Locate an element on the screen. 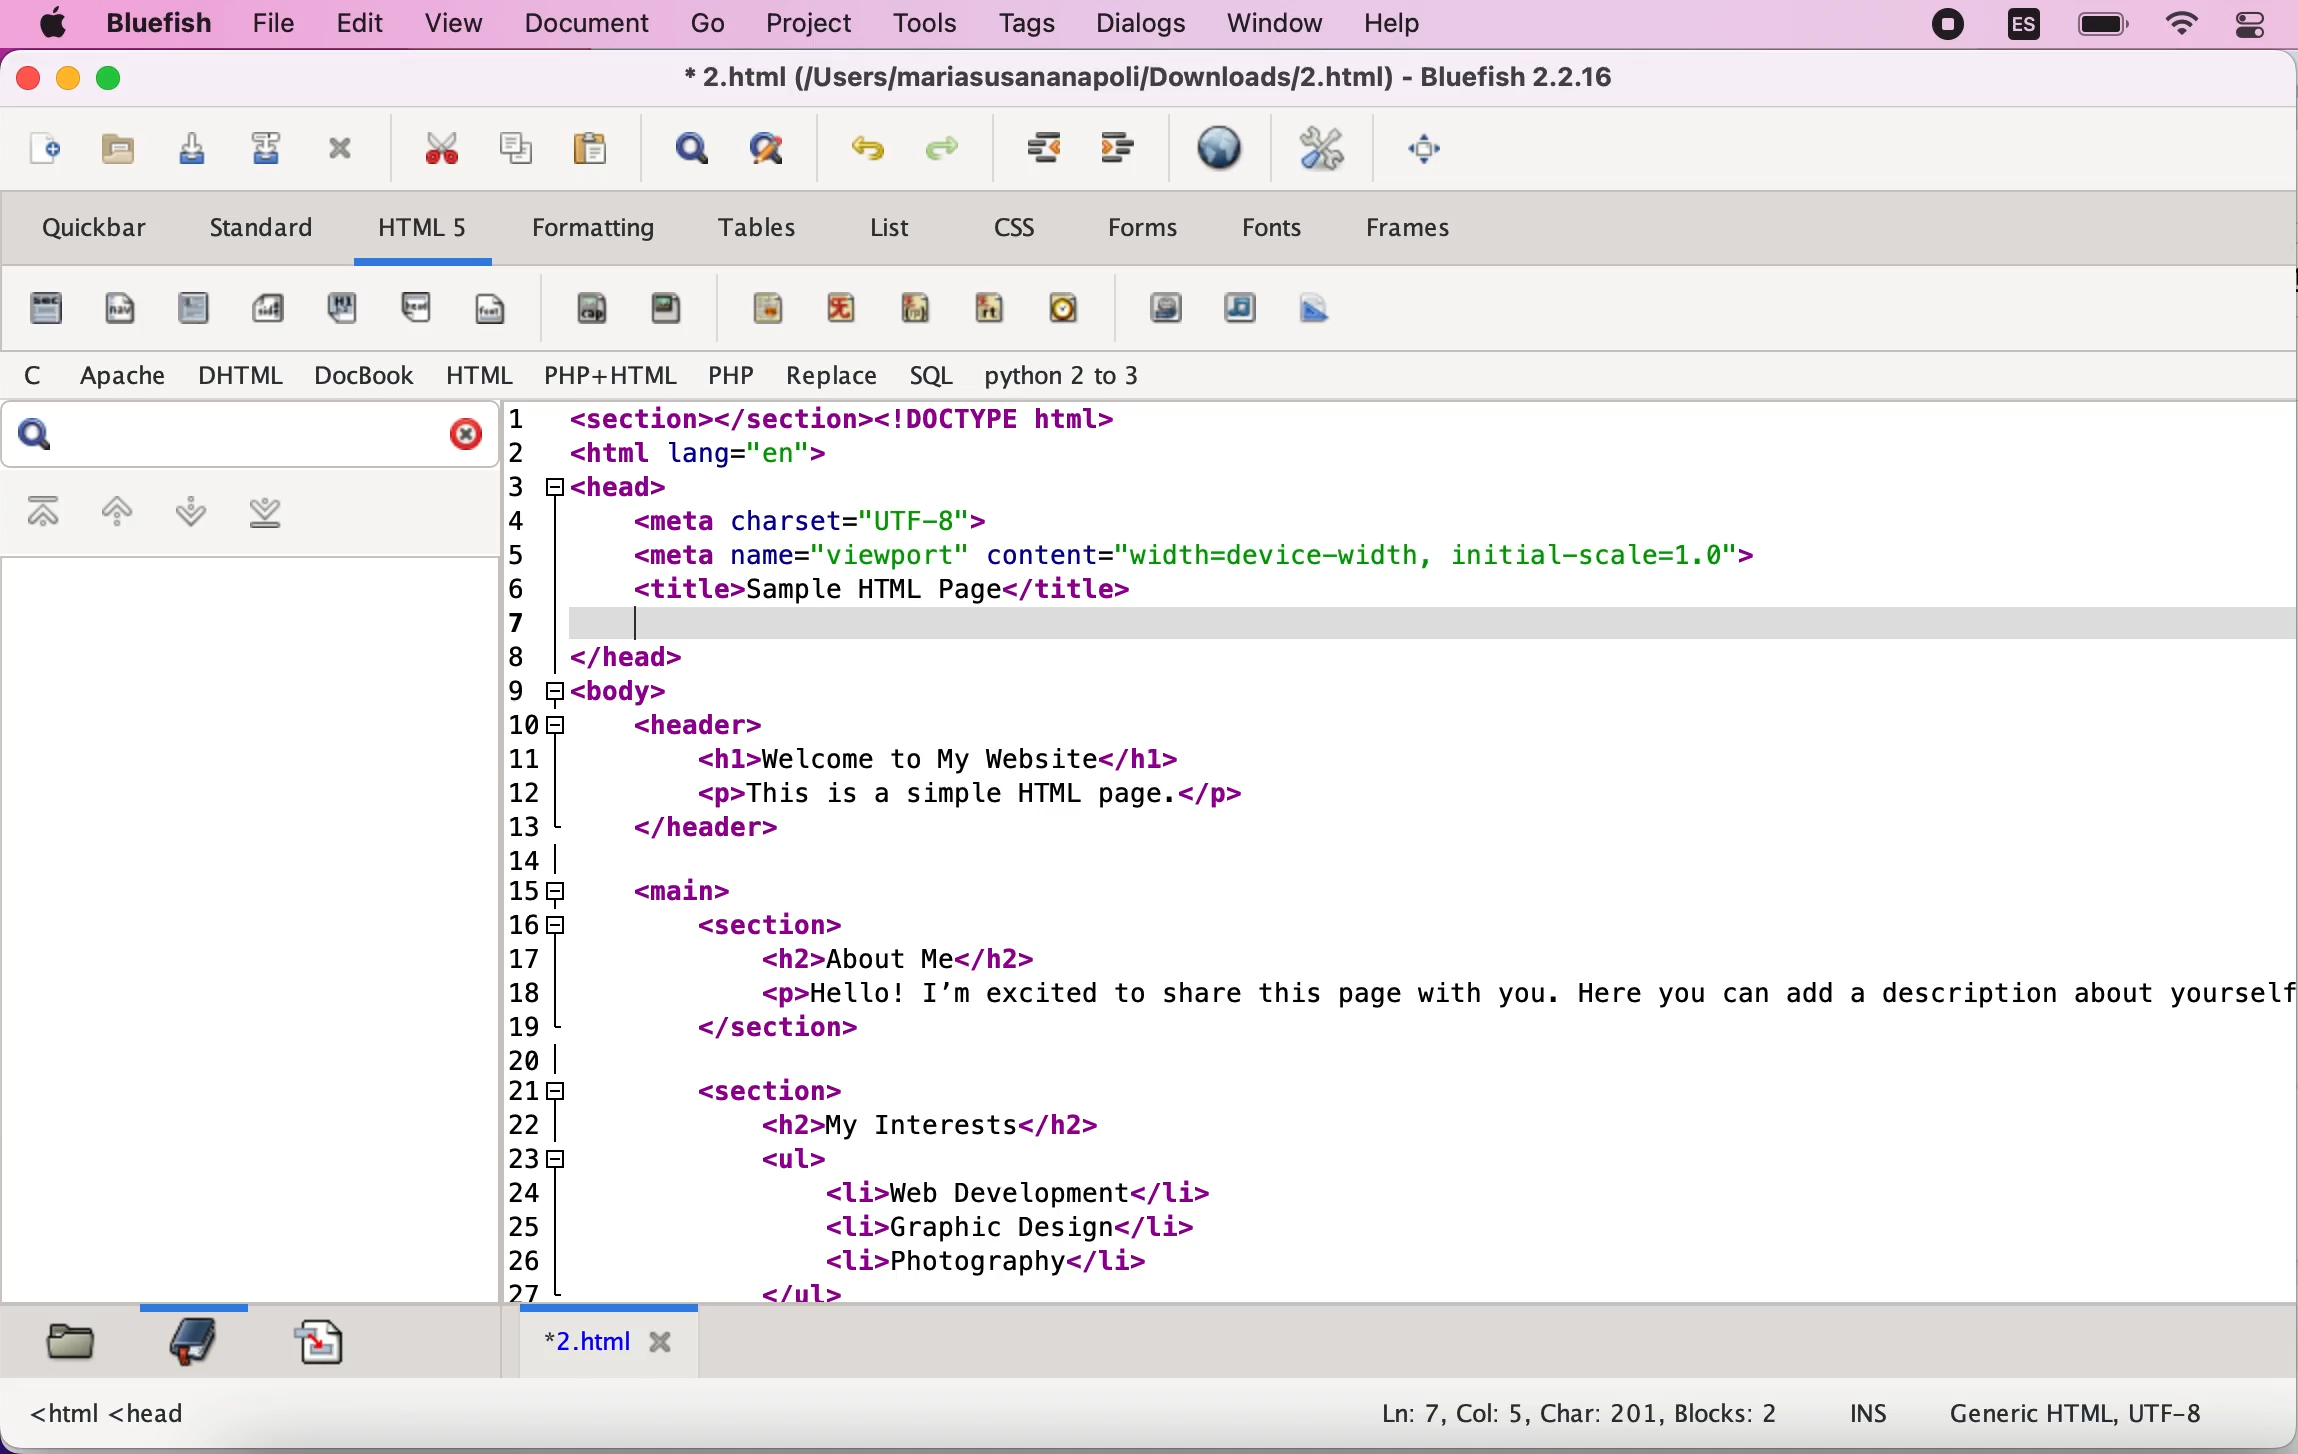 The image size is (2298, 1454). snippets is located at coordinates (327, 1344).